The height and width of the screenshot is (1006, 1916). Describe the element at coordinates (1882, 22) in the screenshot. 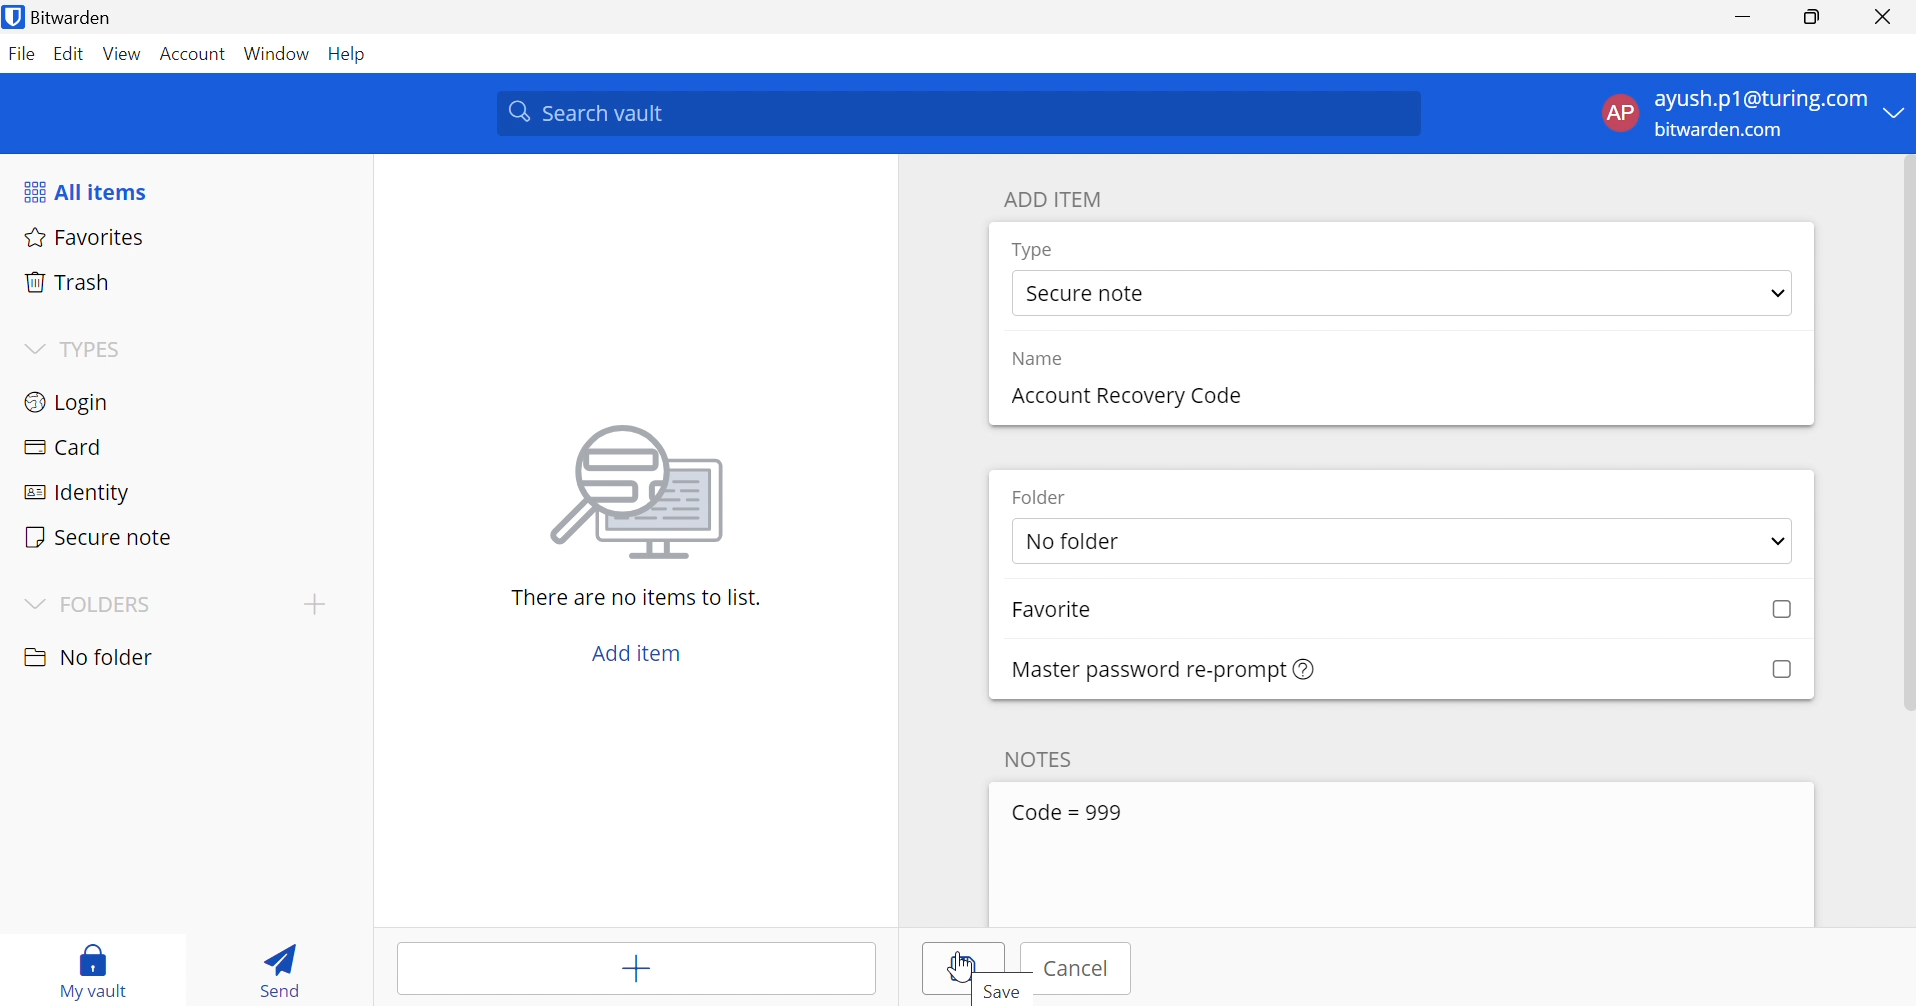

I see `close` at that location.